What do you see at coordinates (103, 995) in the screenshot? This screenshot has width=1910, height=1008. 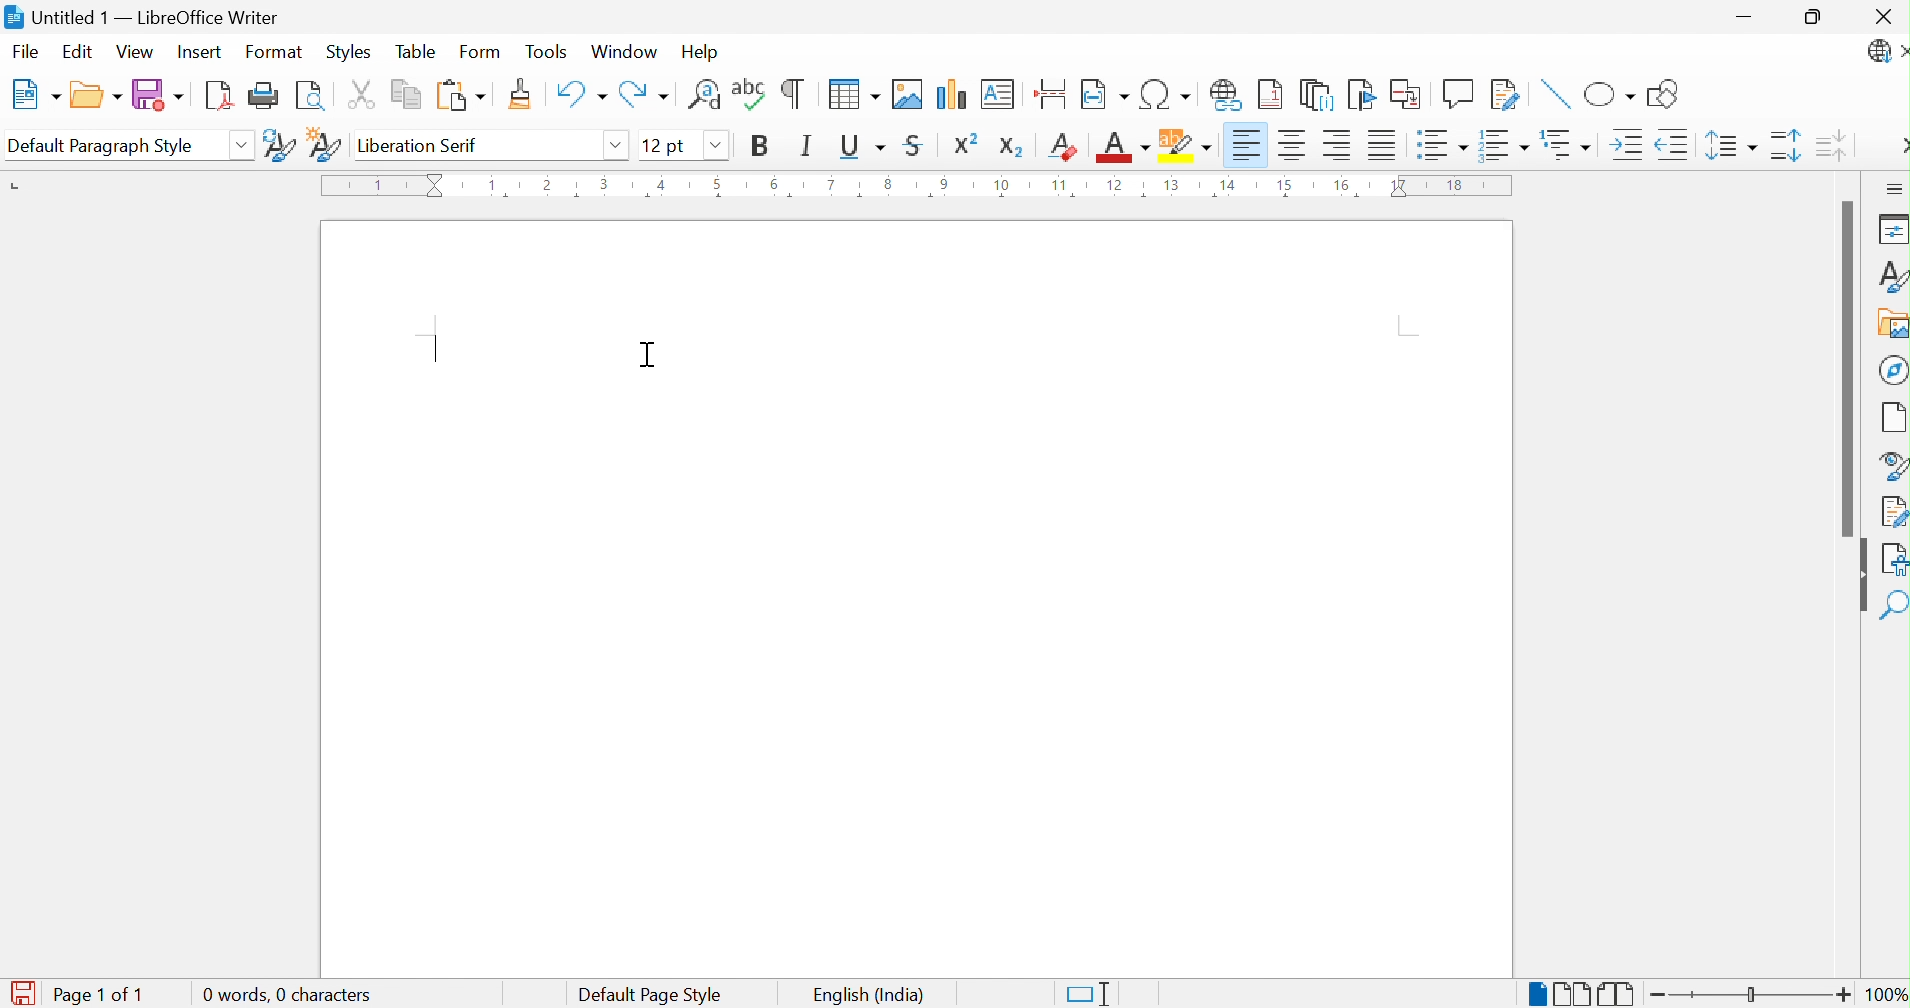 I see `Page 1 of 1` at bounding box center [103, 995].